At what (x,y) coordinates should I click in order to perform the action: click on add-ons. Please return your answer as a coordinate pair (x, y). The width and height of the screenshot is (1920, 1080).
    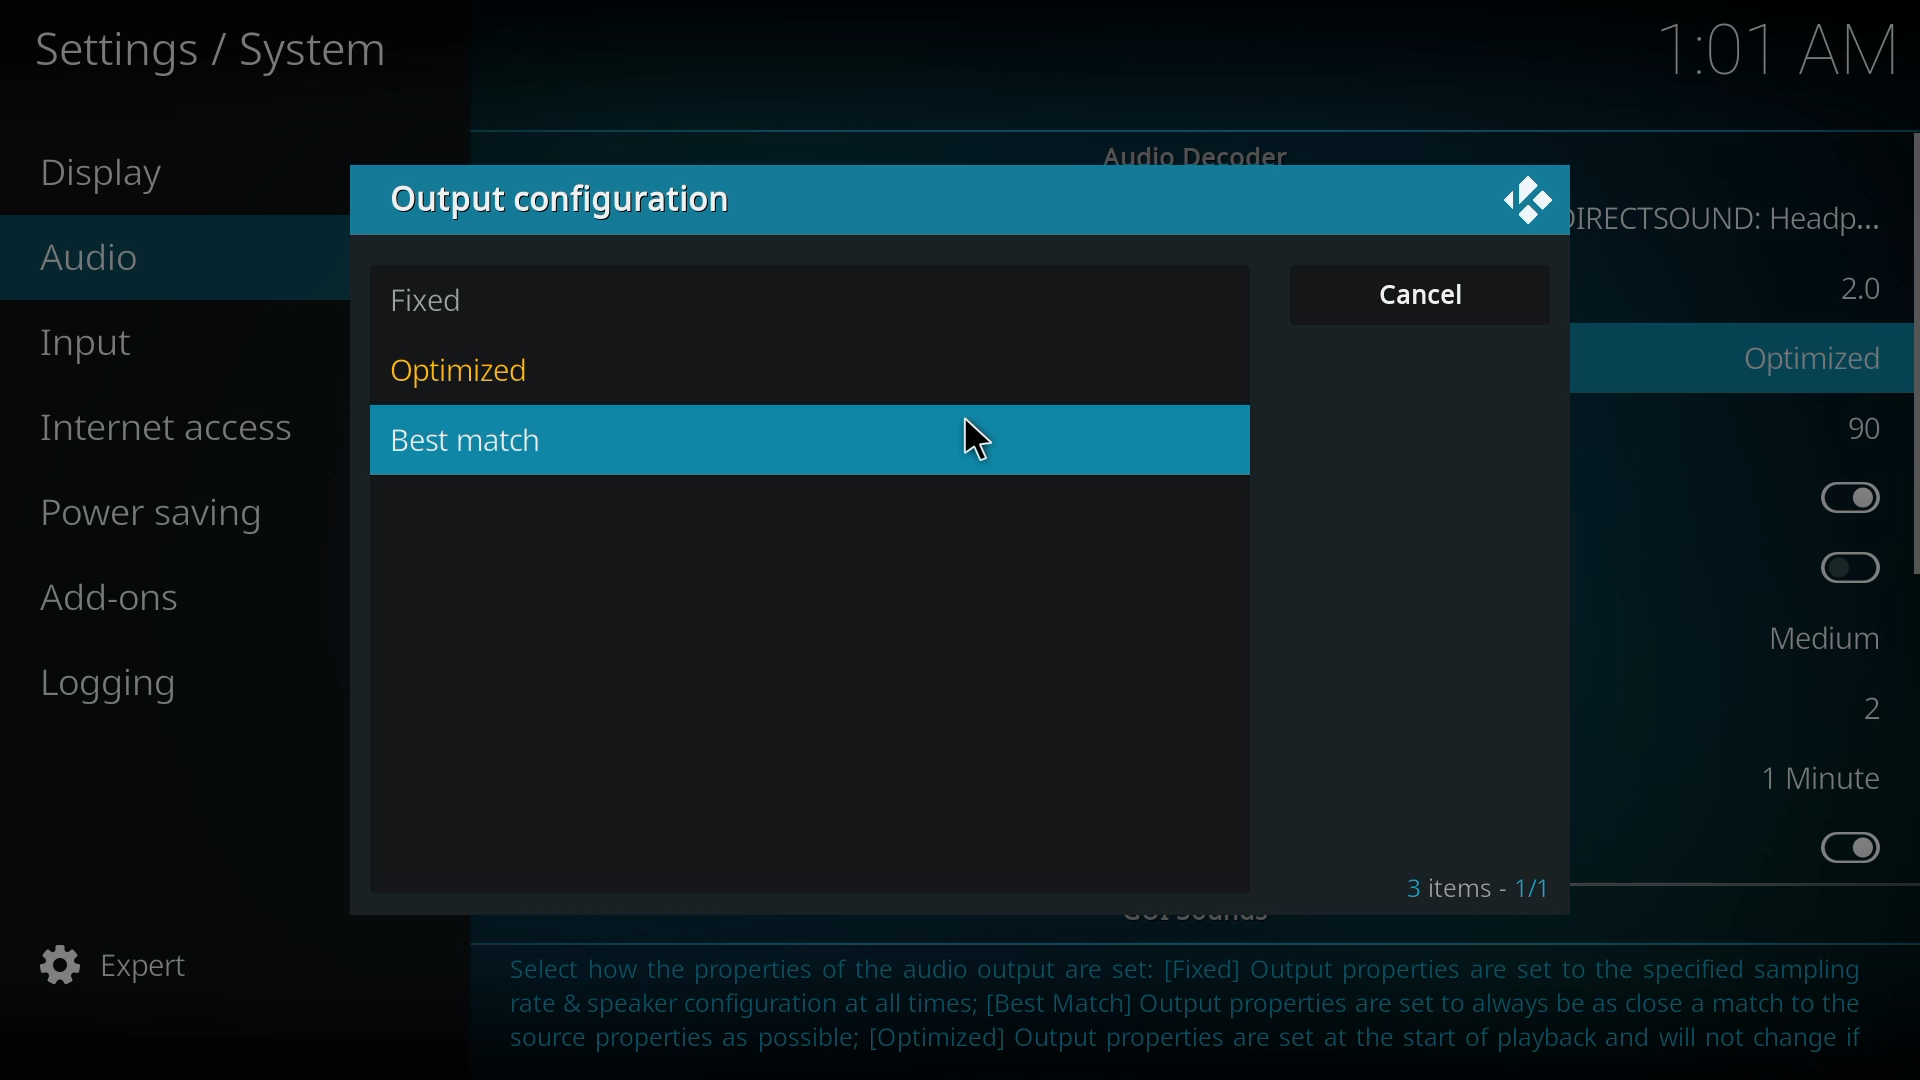
    Looking at the image, I should click on (118, 598).